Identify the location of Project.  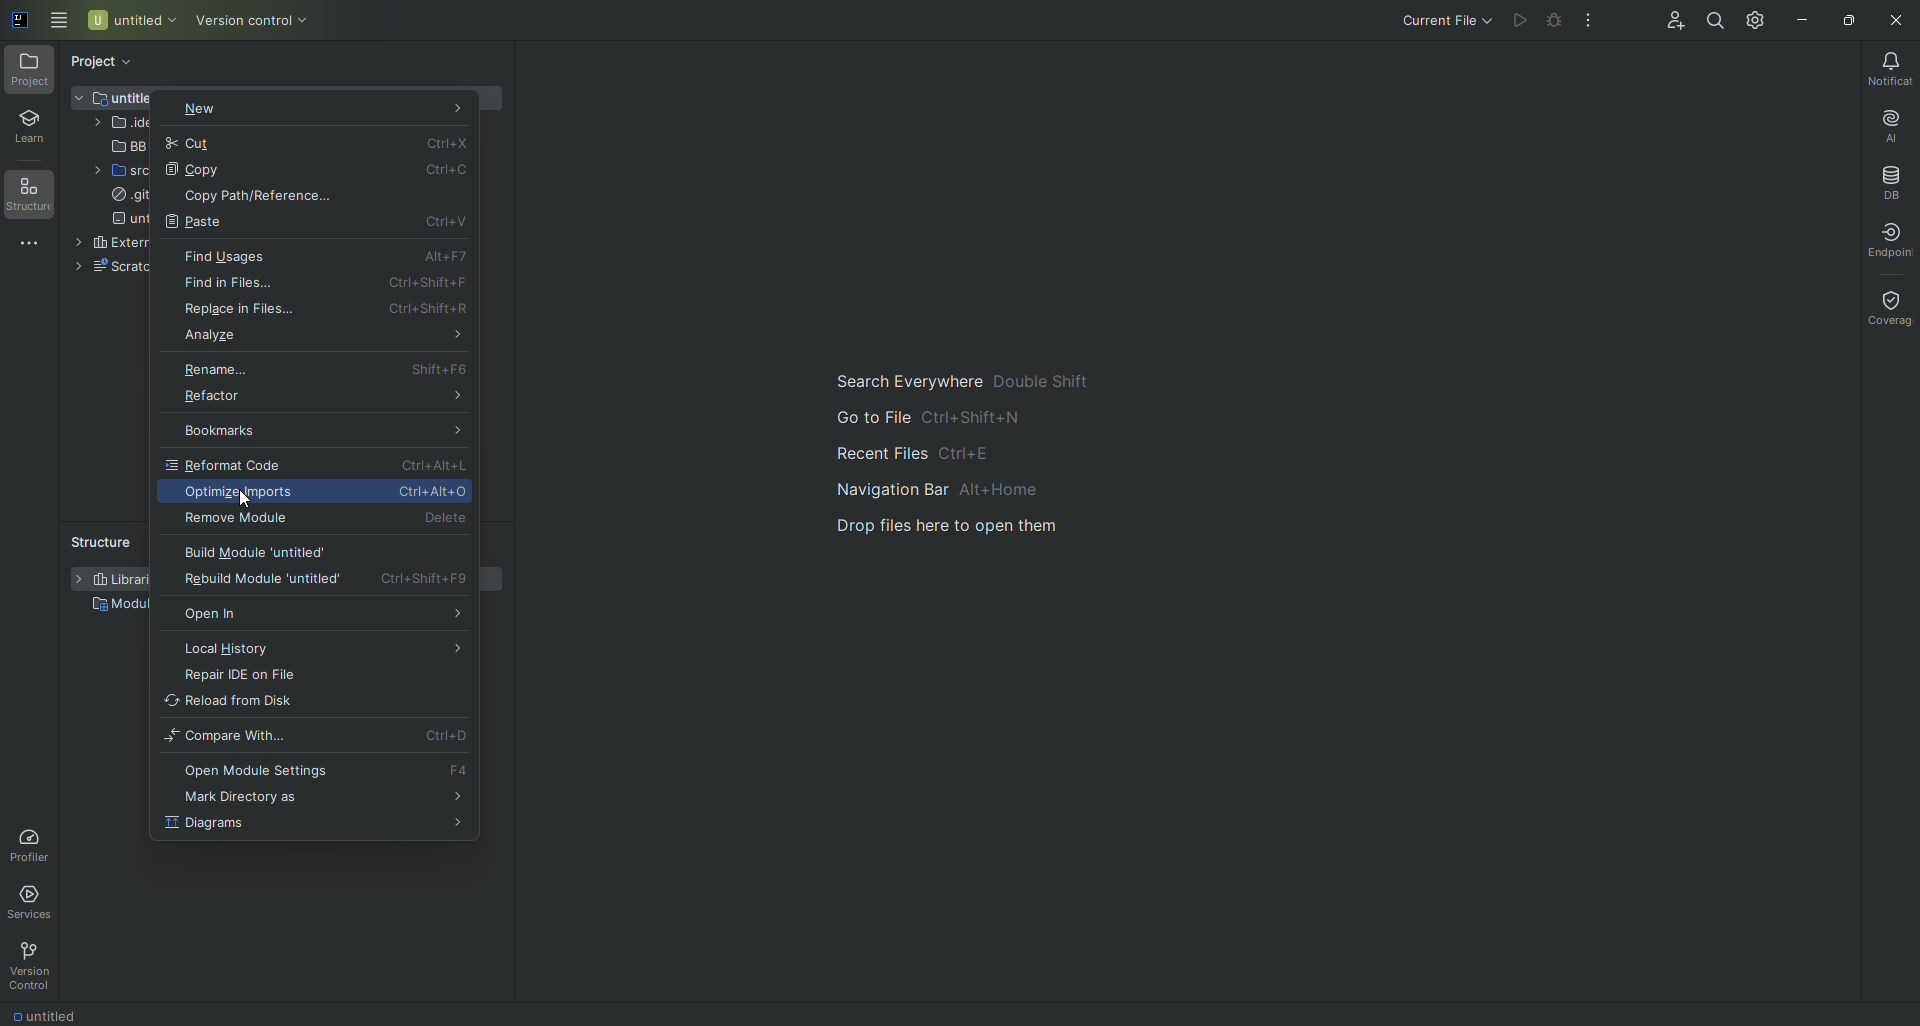
(106, 63).